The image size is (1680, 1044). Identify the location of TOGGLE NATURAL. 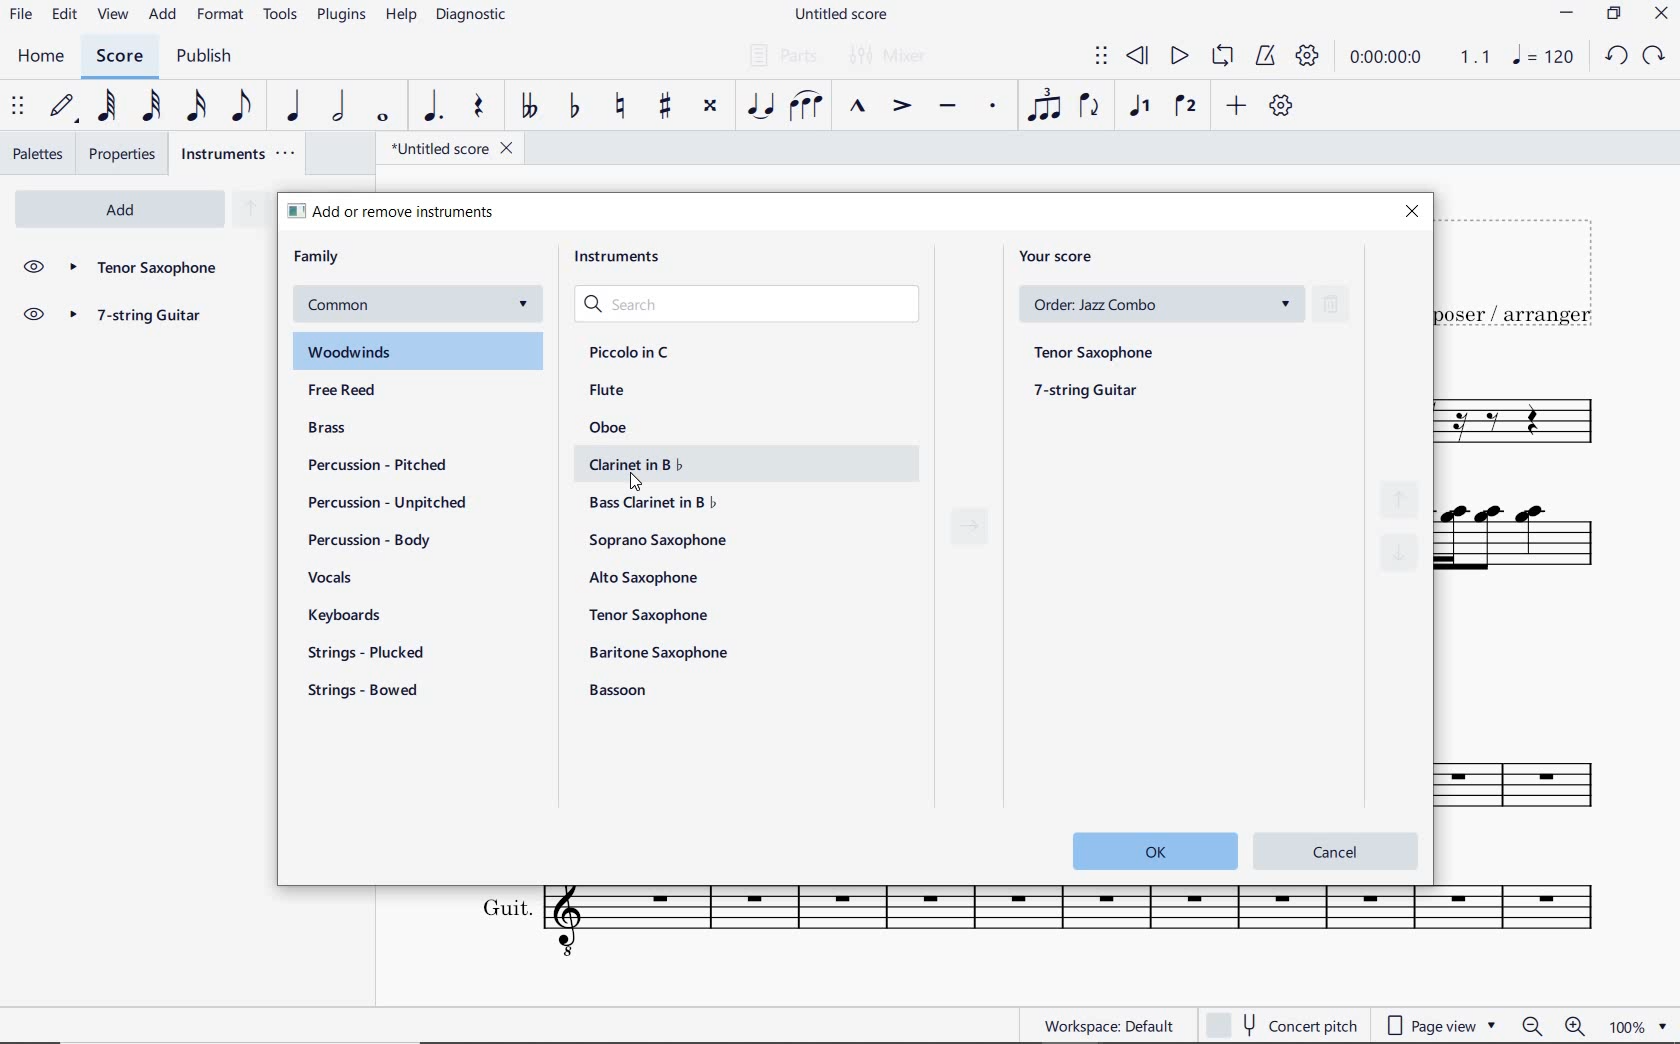
(622, 107).